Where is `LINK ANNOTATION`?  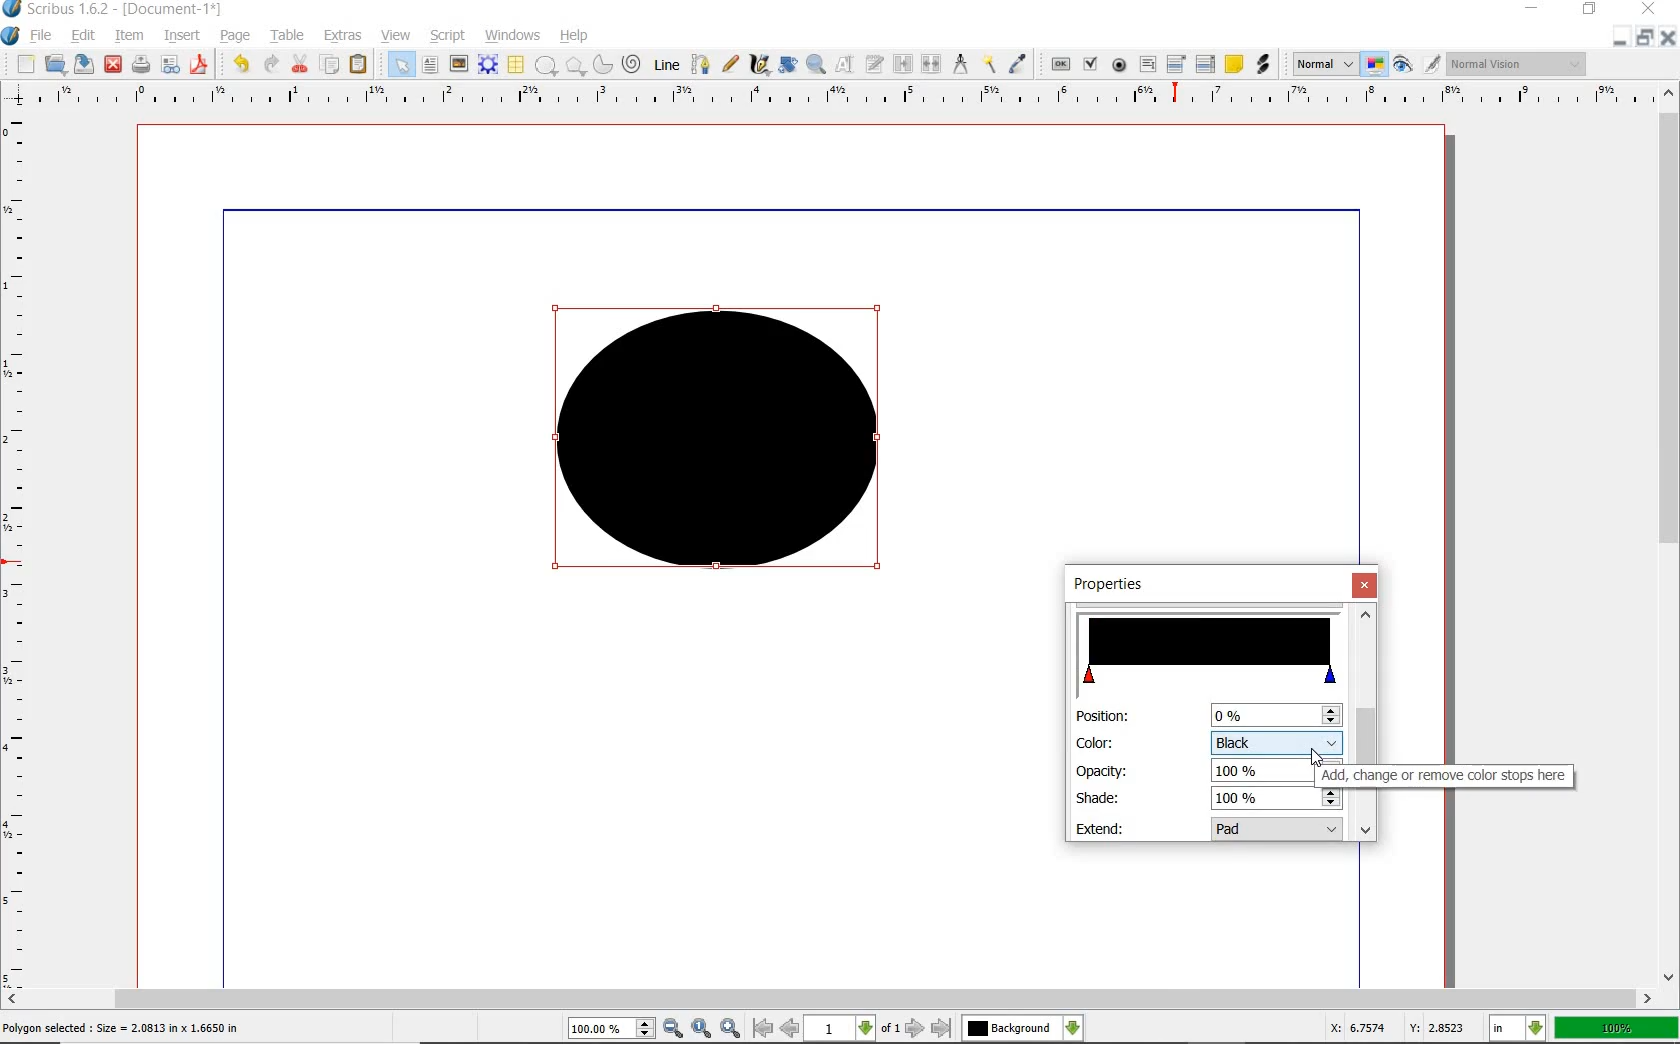 LINK ANNOTATION is located at coordinates (1264, 65).